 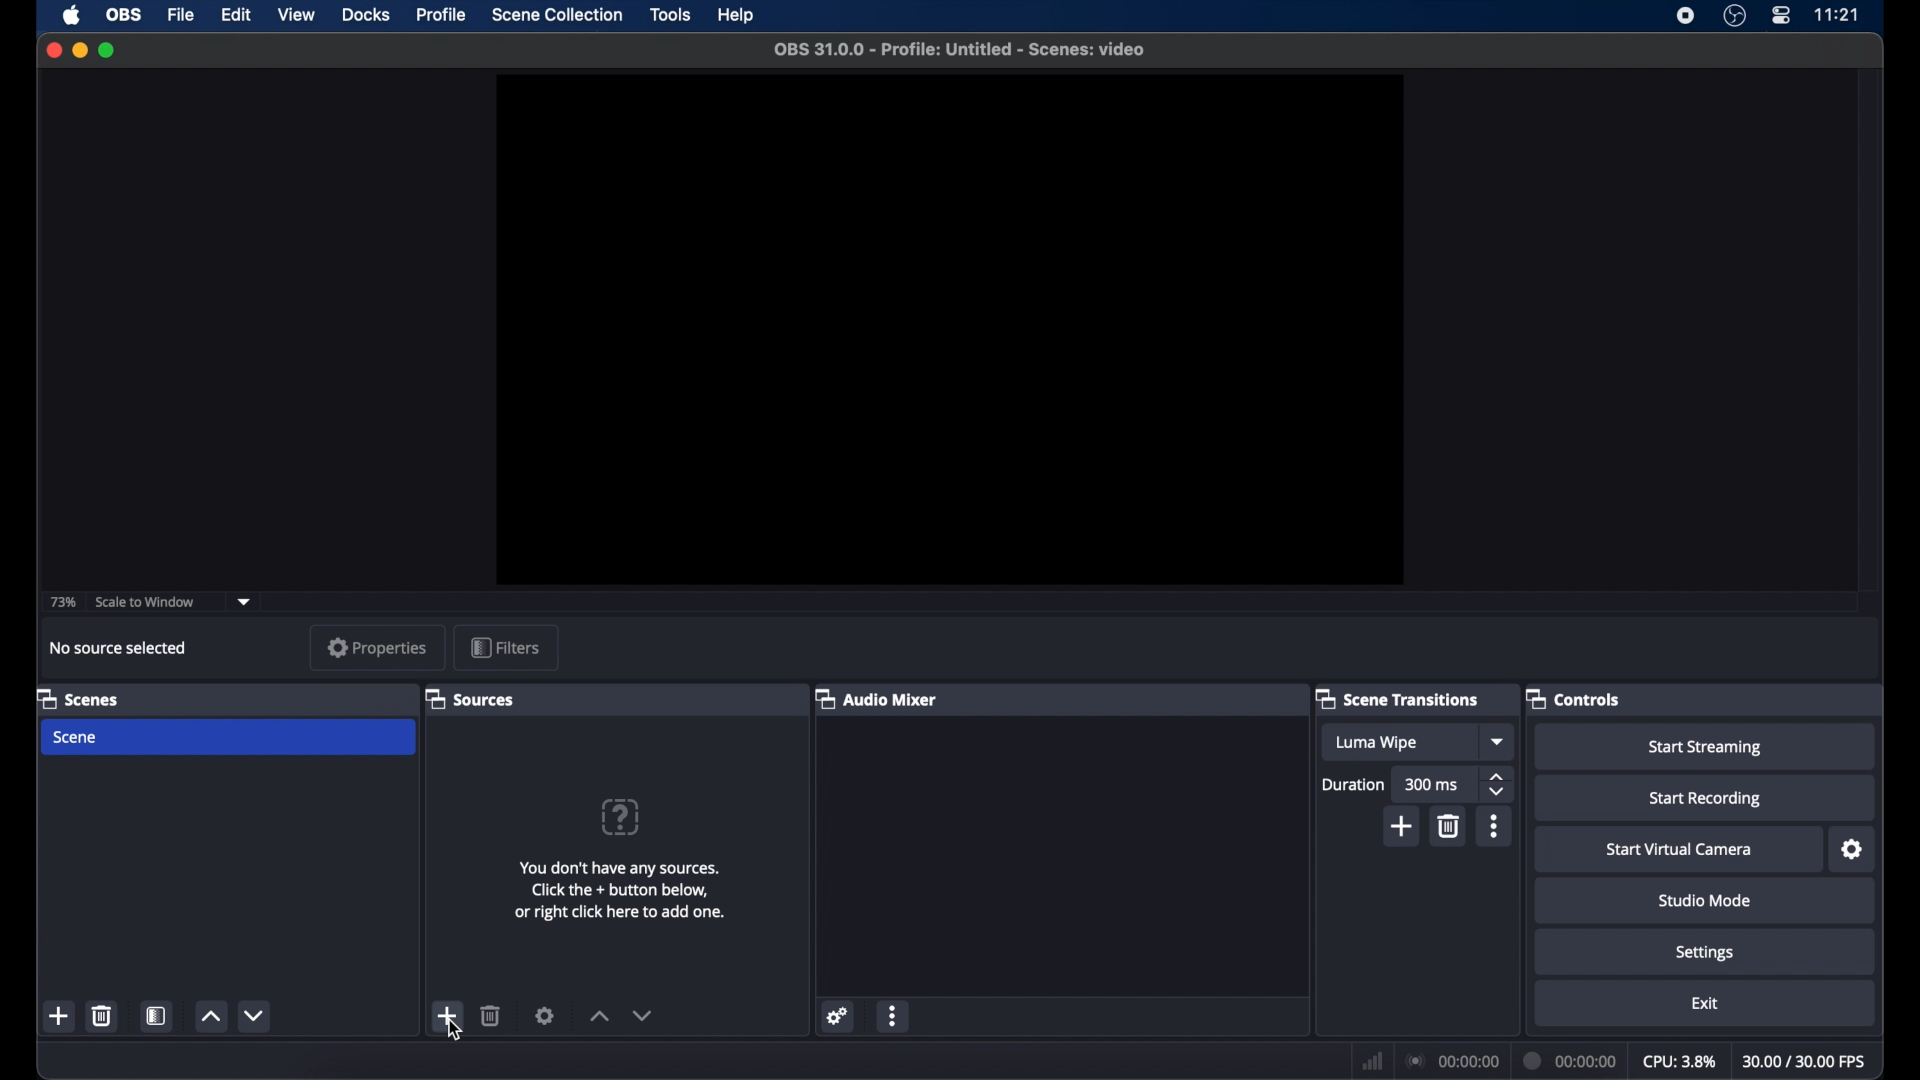 I want to click on dropdown, so click(x=244, y=602).